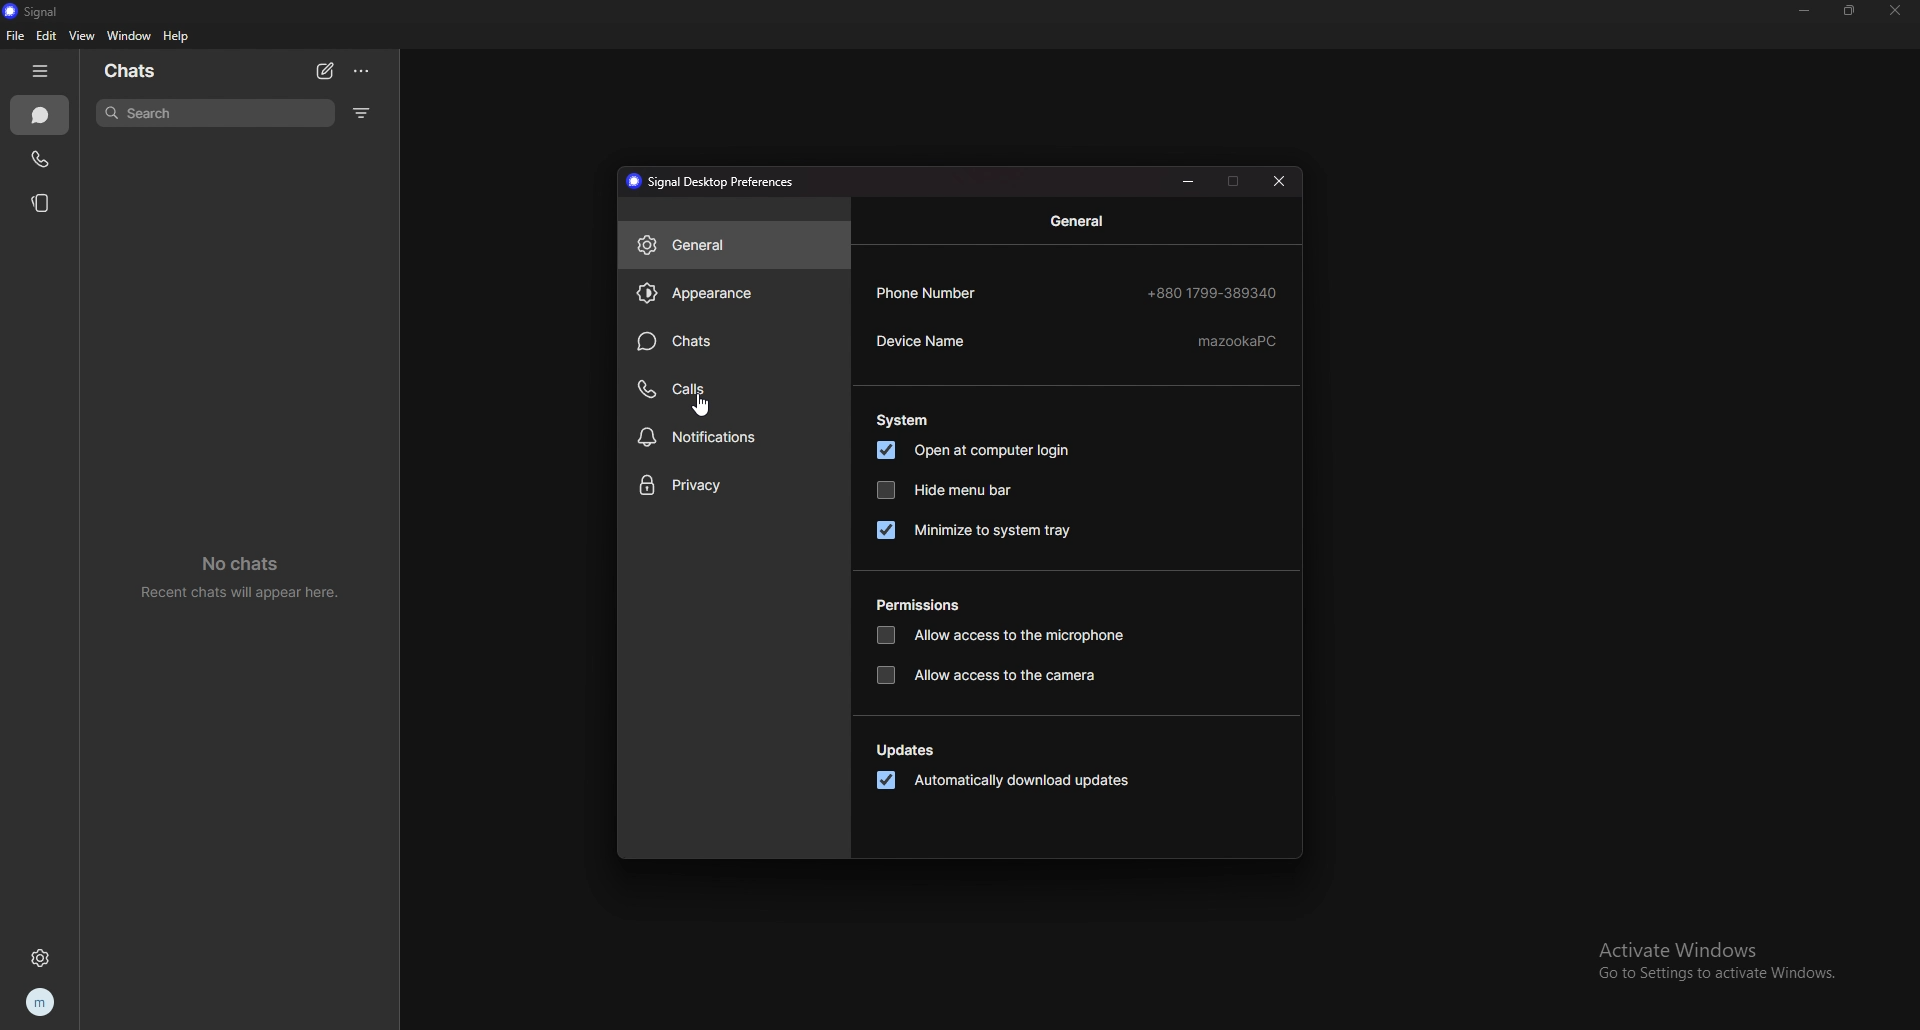 The image size is (1920, 1030). What do you see at coordinates (41, 202) in the screenshot?
I see `stories` at bounding box center [41, 202].